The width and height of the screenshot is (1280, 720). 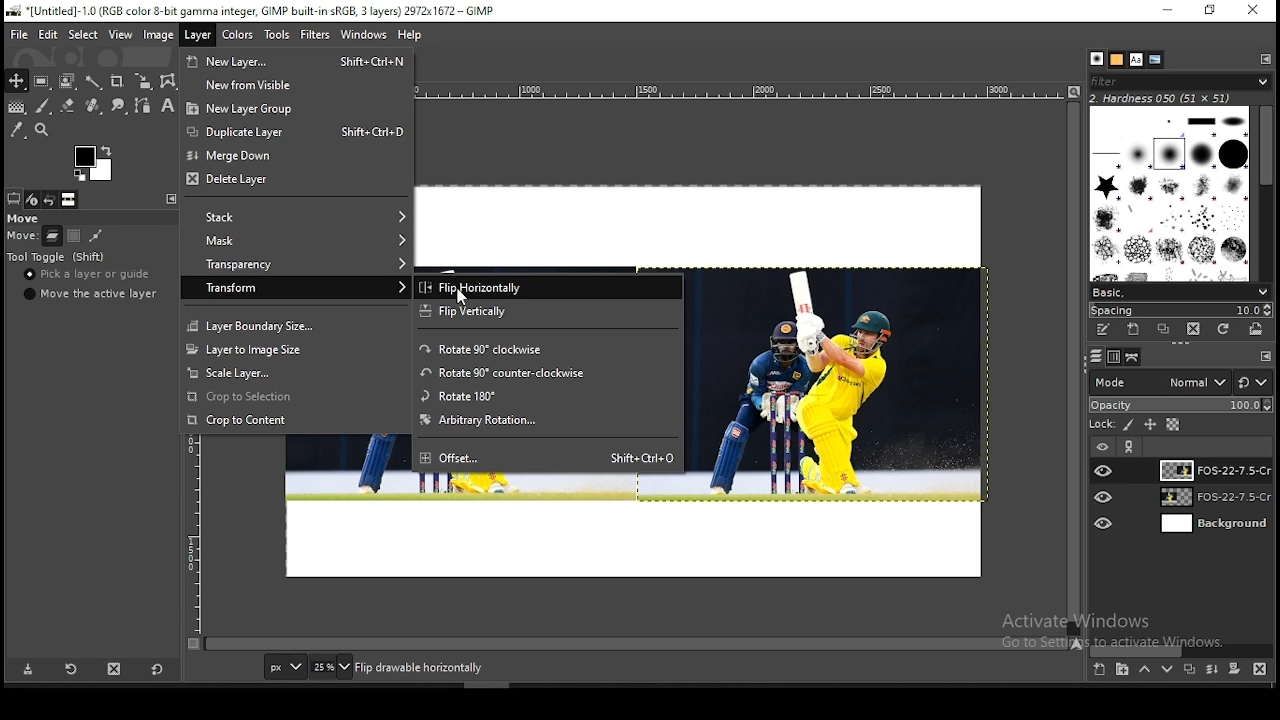 I want to click on icon and file name, so click(x=248, y=12).